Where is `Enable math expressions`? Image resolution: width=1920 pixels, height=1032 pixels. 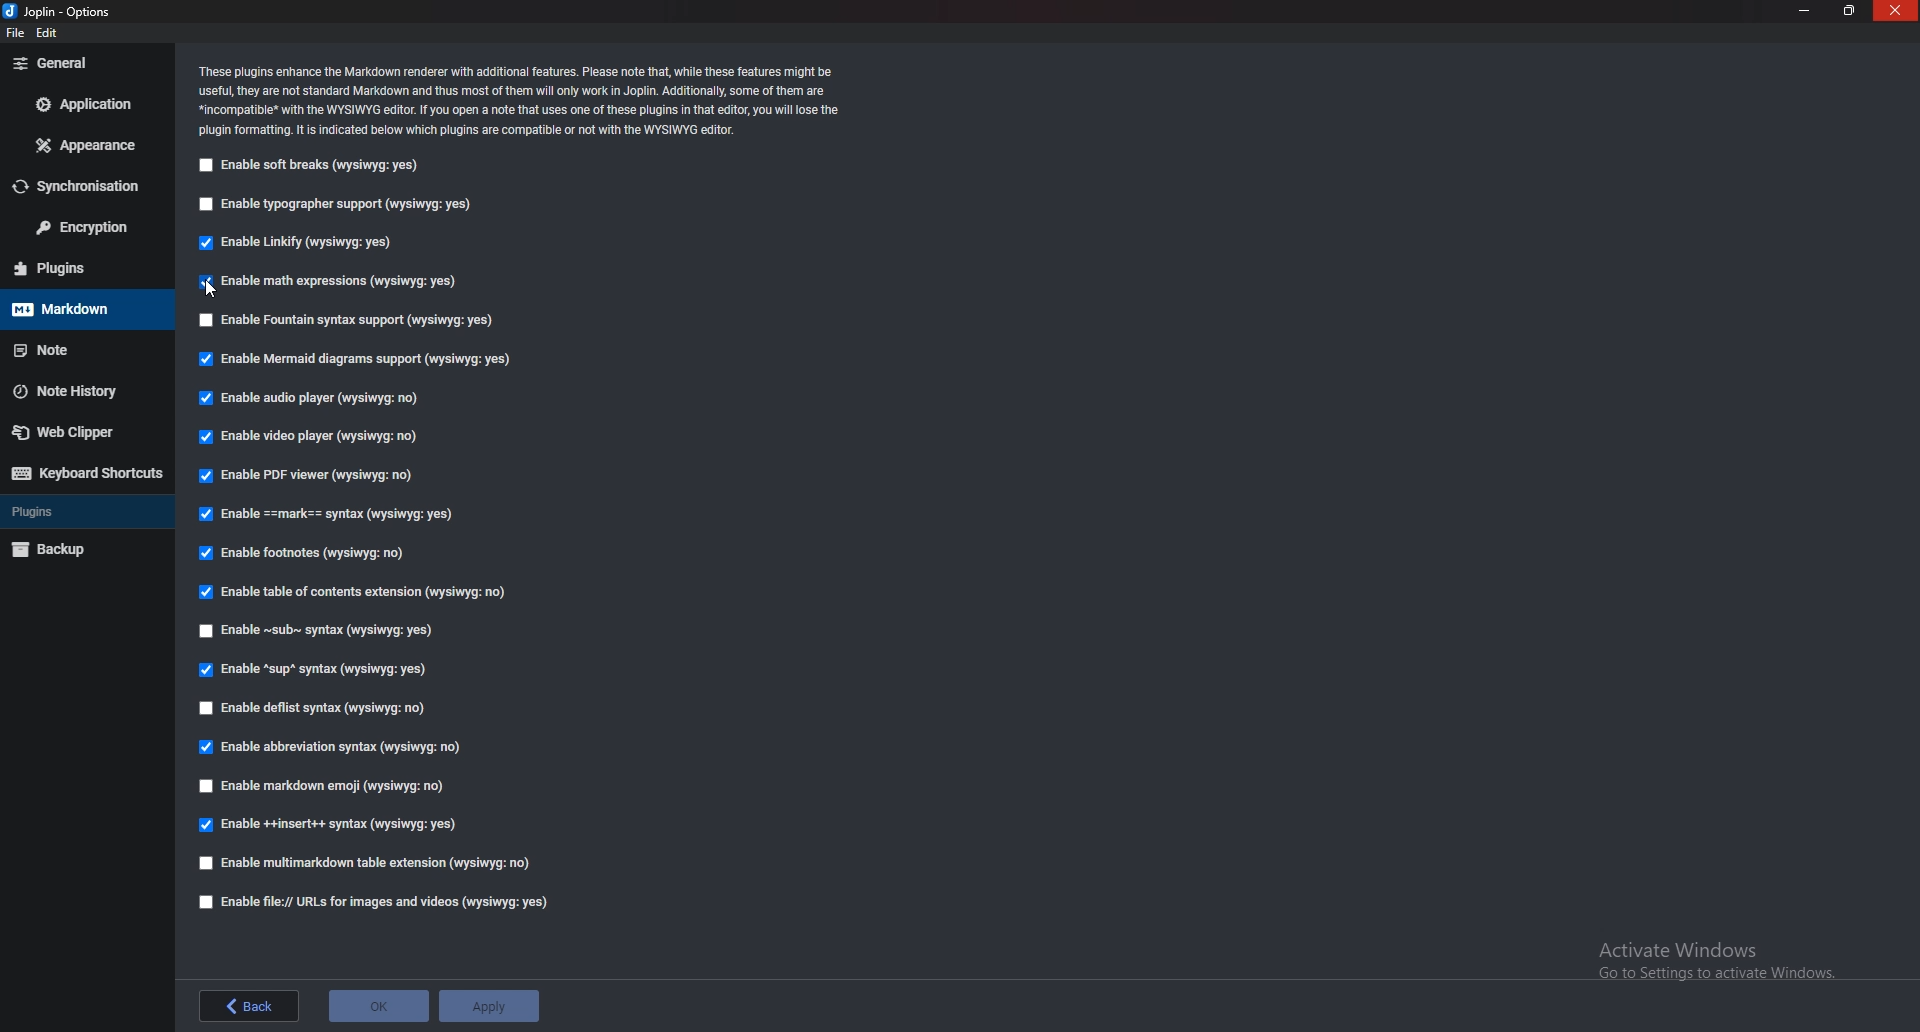
Enable math expressions is located at coordinates (358, 280).